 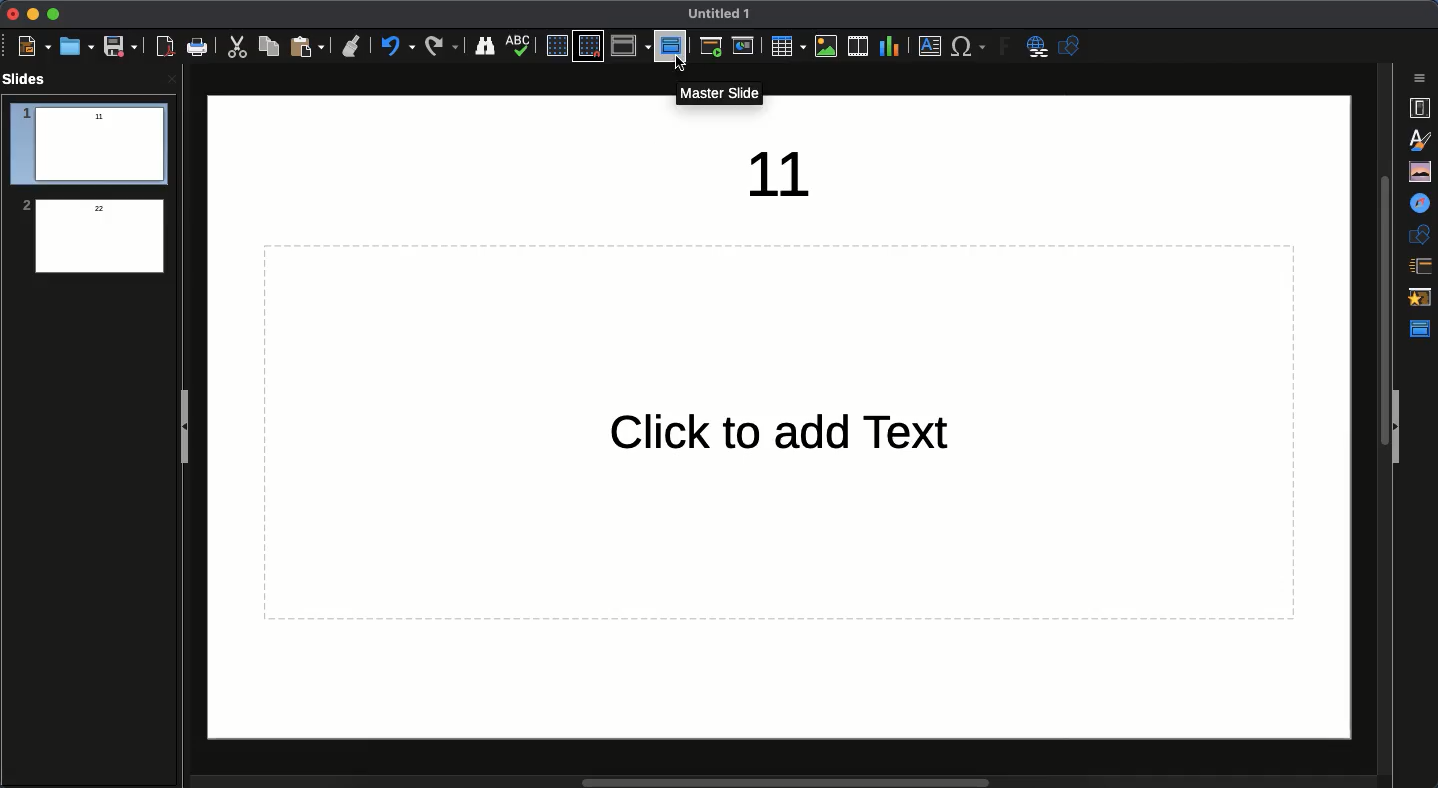 What do you see at coordinates (89, 237) in the screenshot?
I see `slide 2` at bounding box center [89, 237].